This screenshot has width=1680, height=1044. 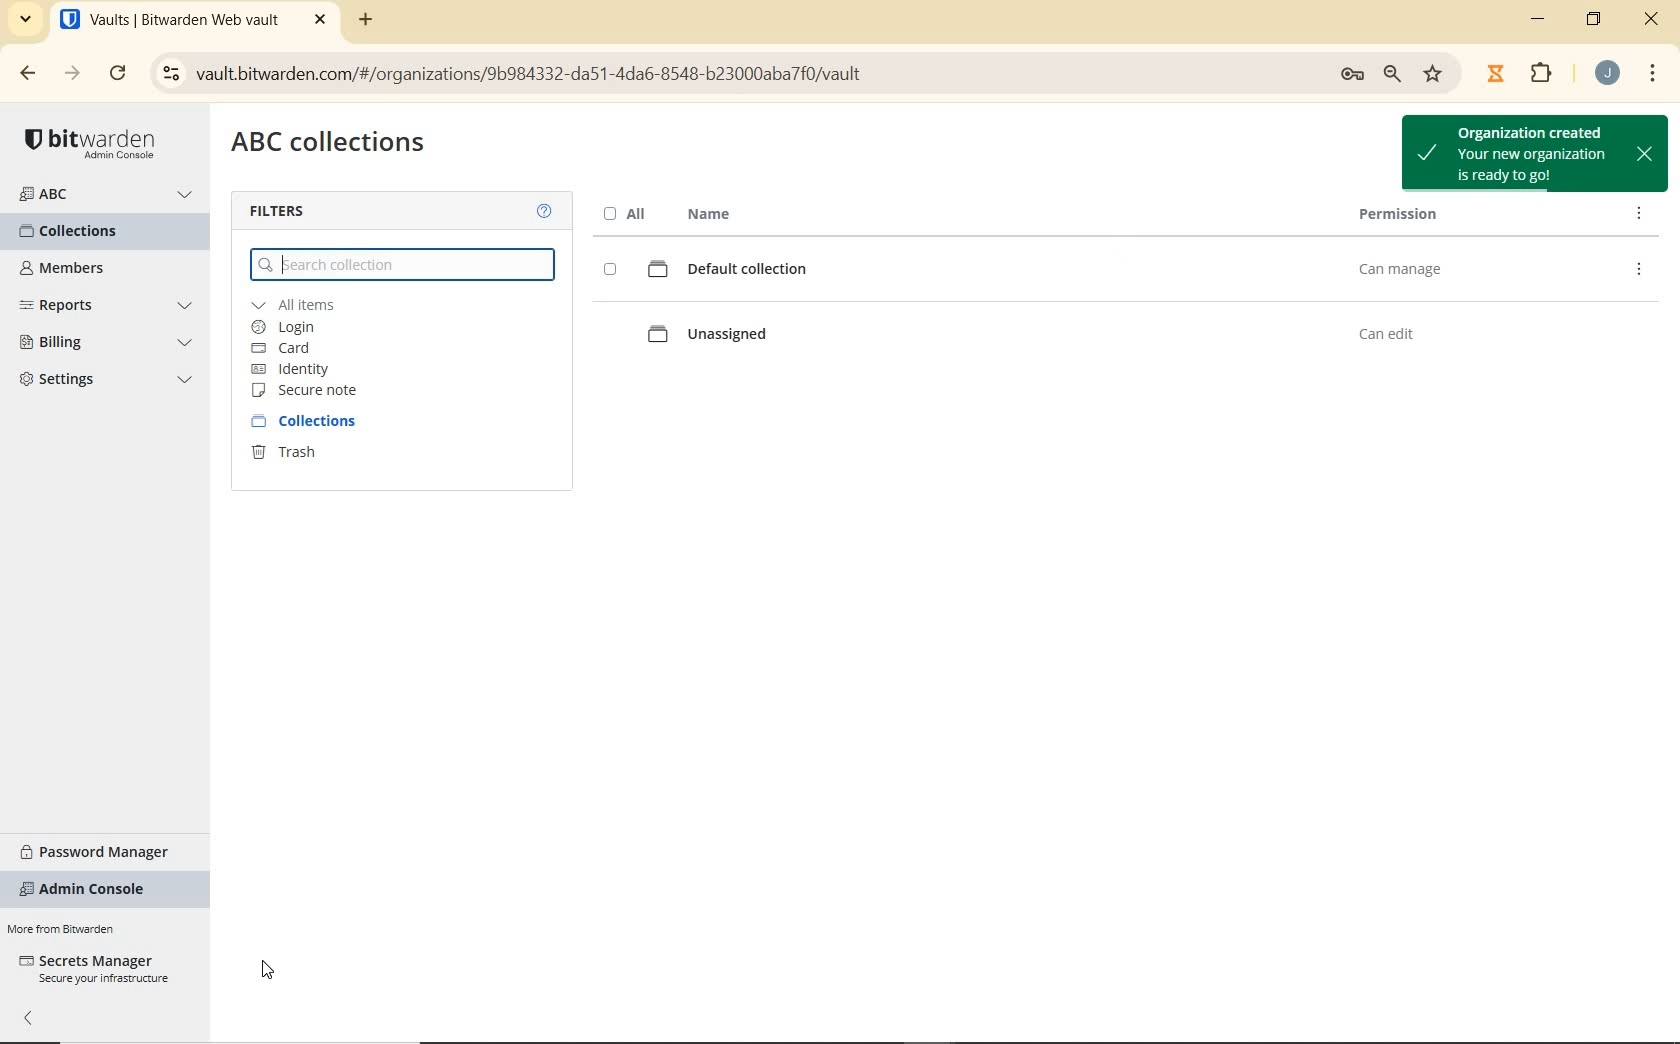 What do you see at coordinates (1538, 74) in the screenshot?
I see `extensions` at bounding box center [1538, 74].